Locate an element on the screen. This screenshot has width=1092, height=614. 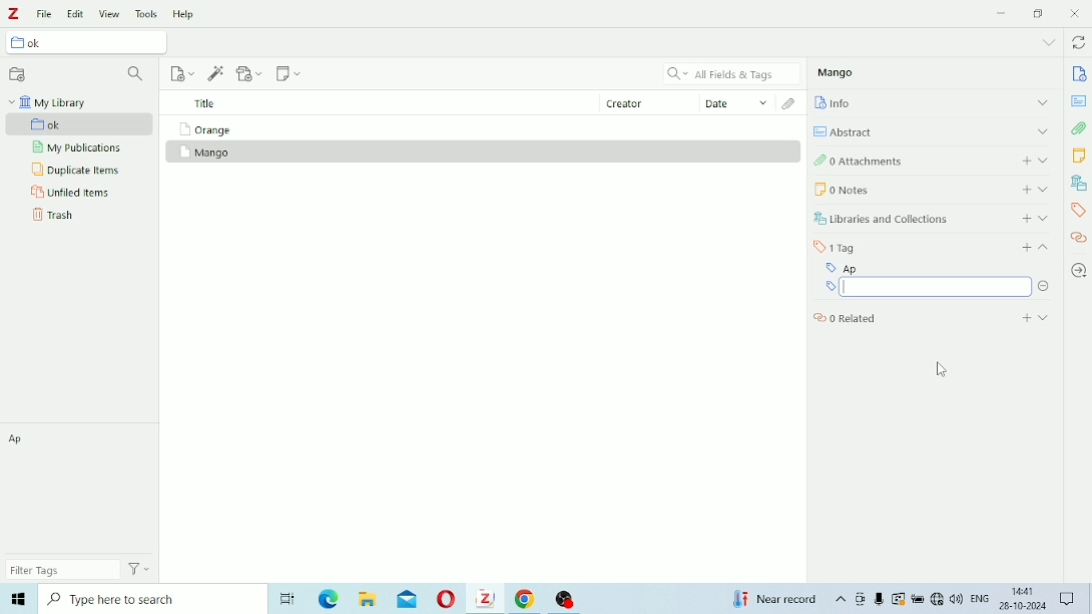
File is located at coordinates (45, 14).